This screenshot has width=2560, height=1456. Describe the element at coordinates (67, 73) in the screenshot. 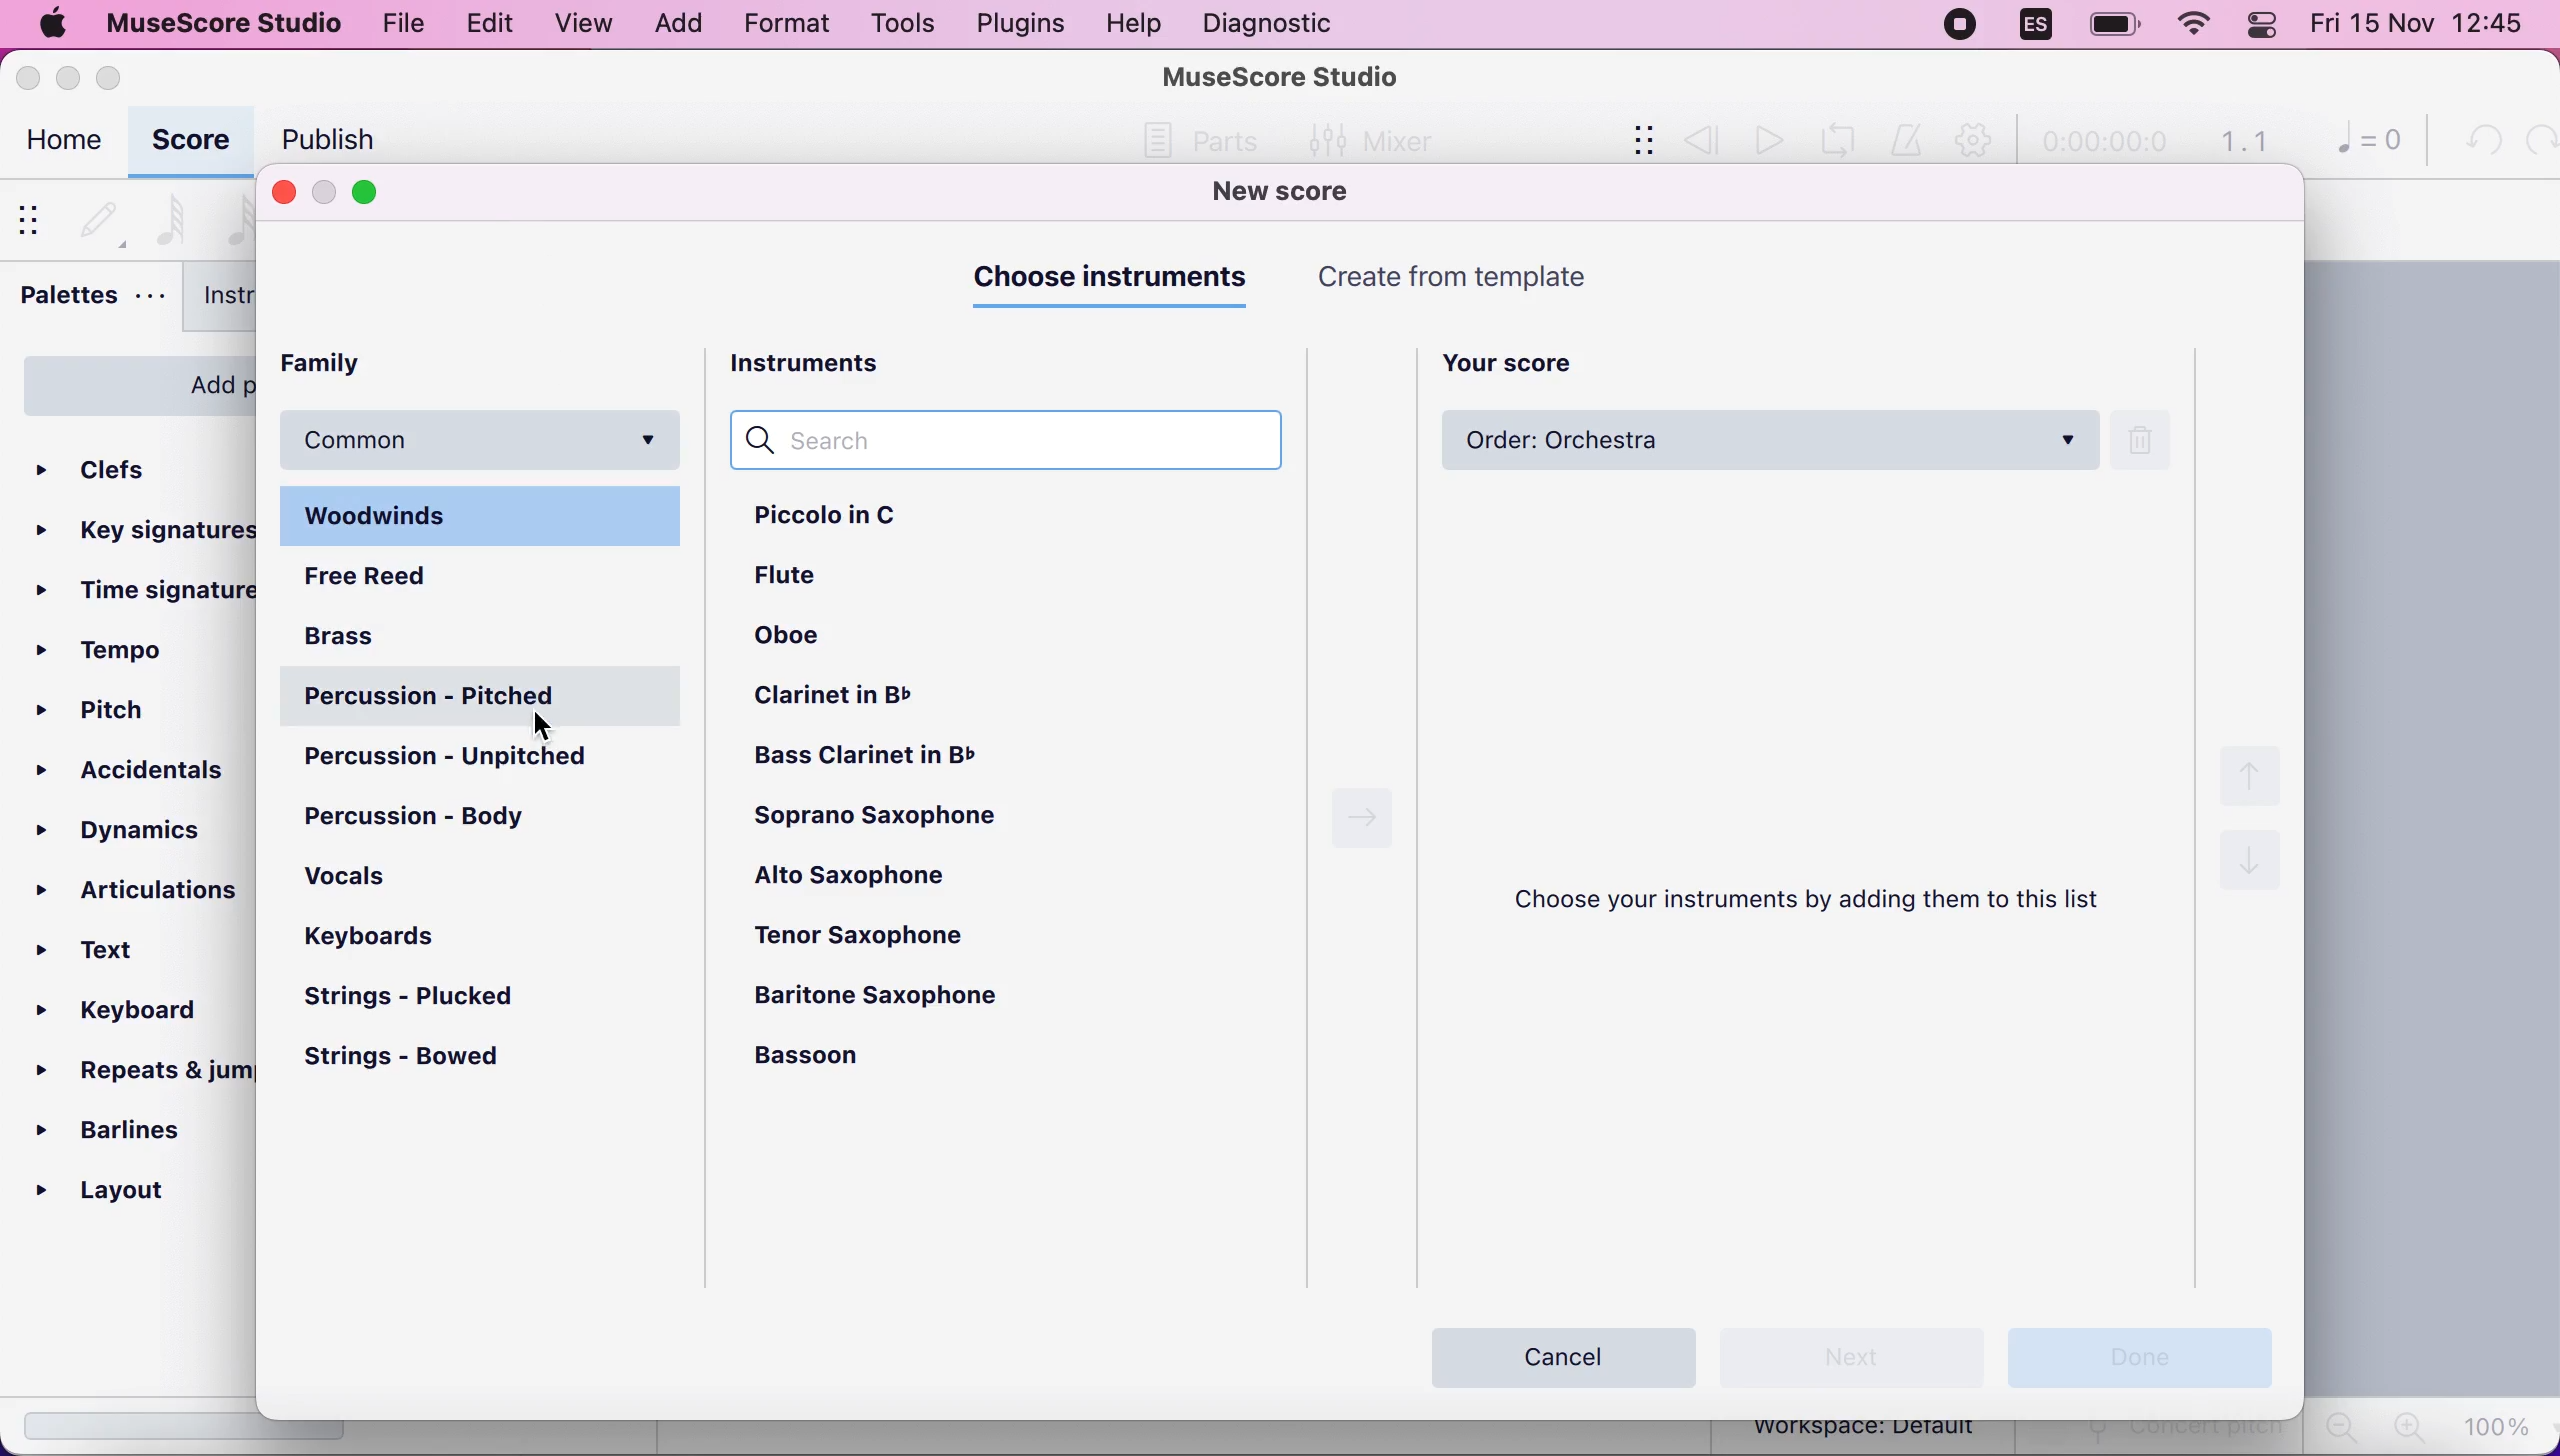

I see `minimize` at that location.